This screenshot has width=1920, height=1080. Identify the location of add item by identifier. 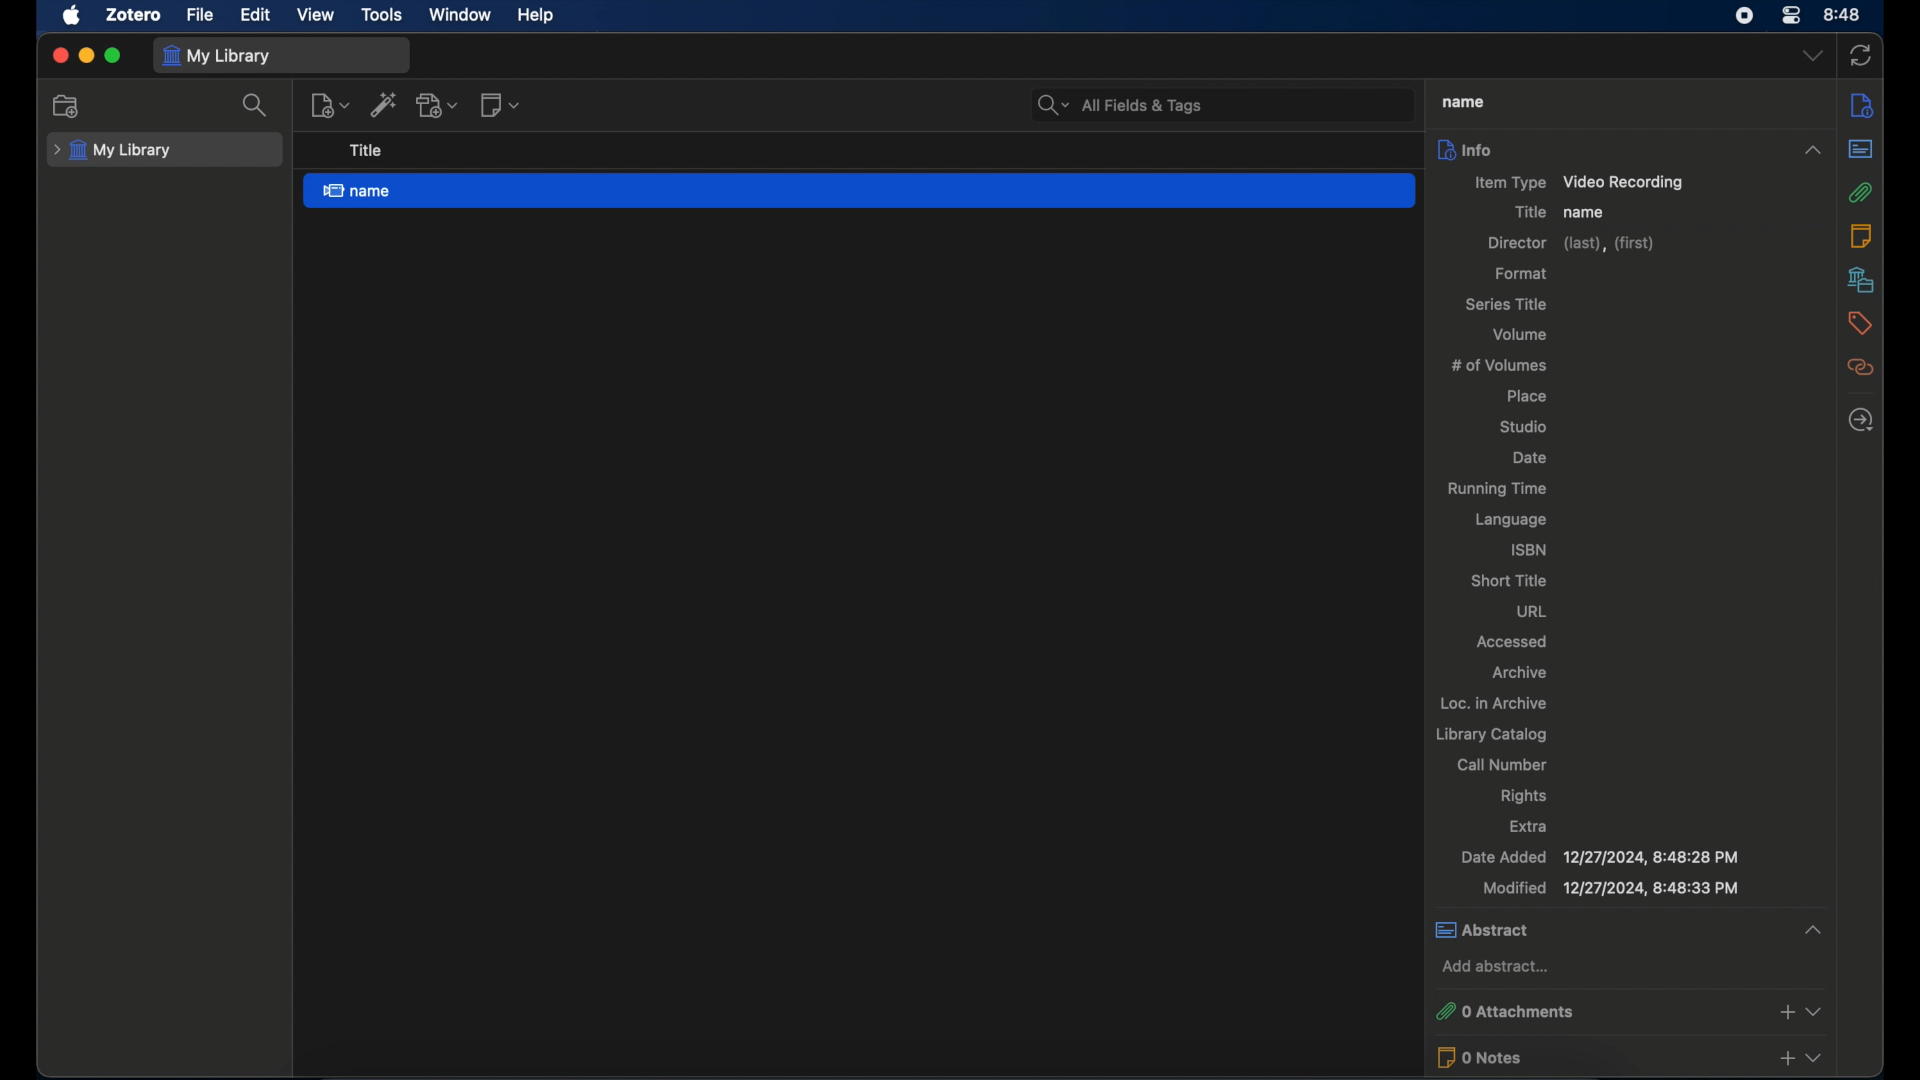
(385, 106).